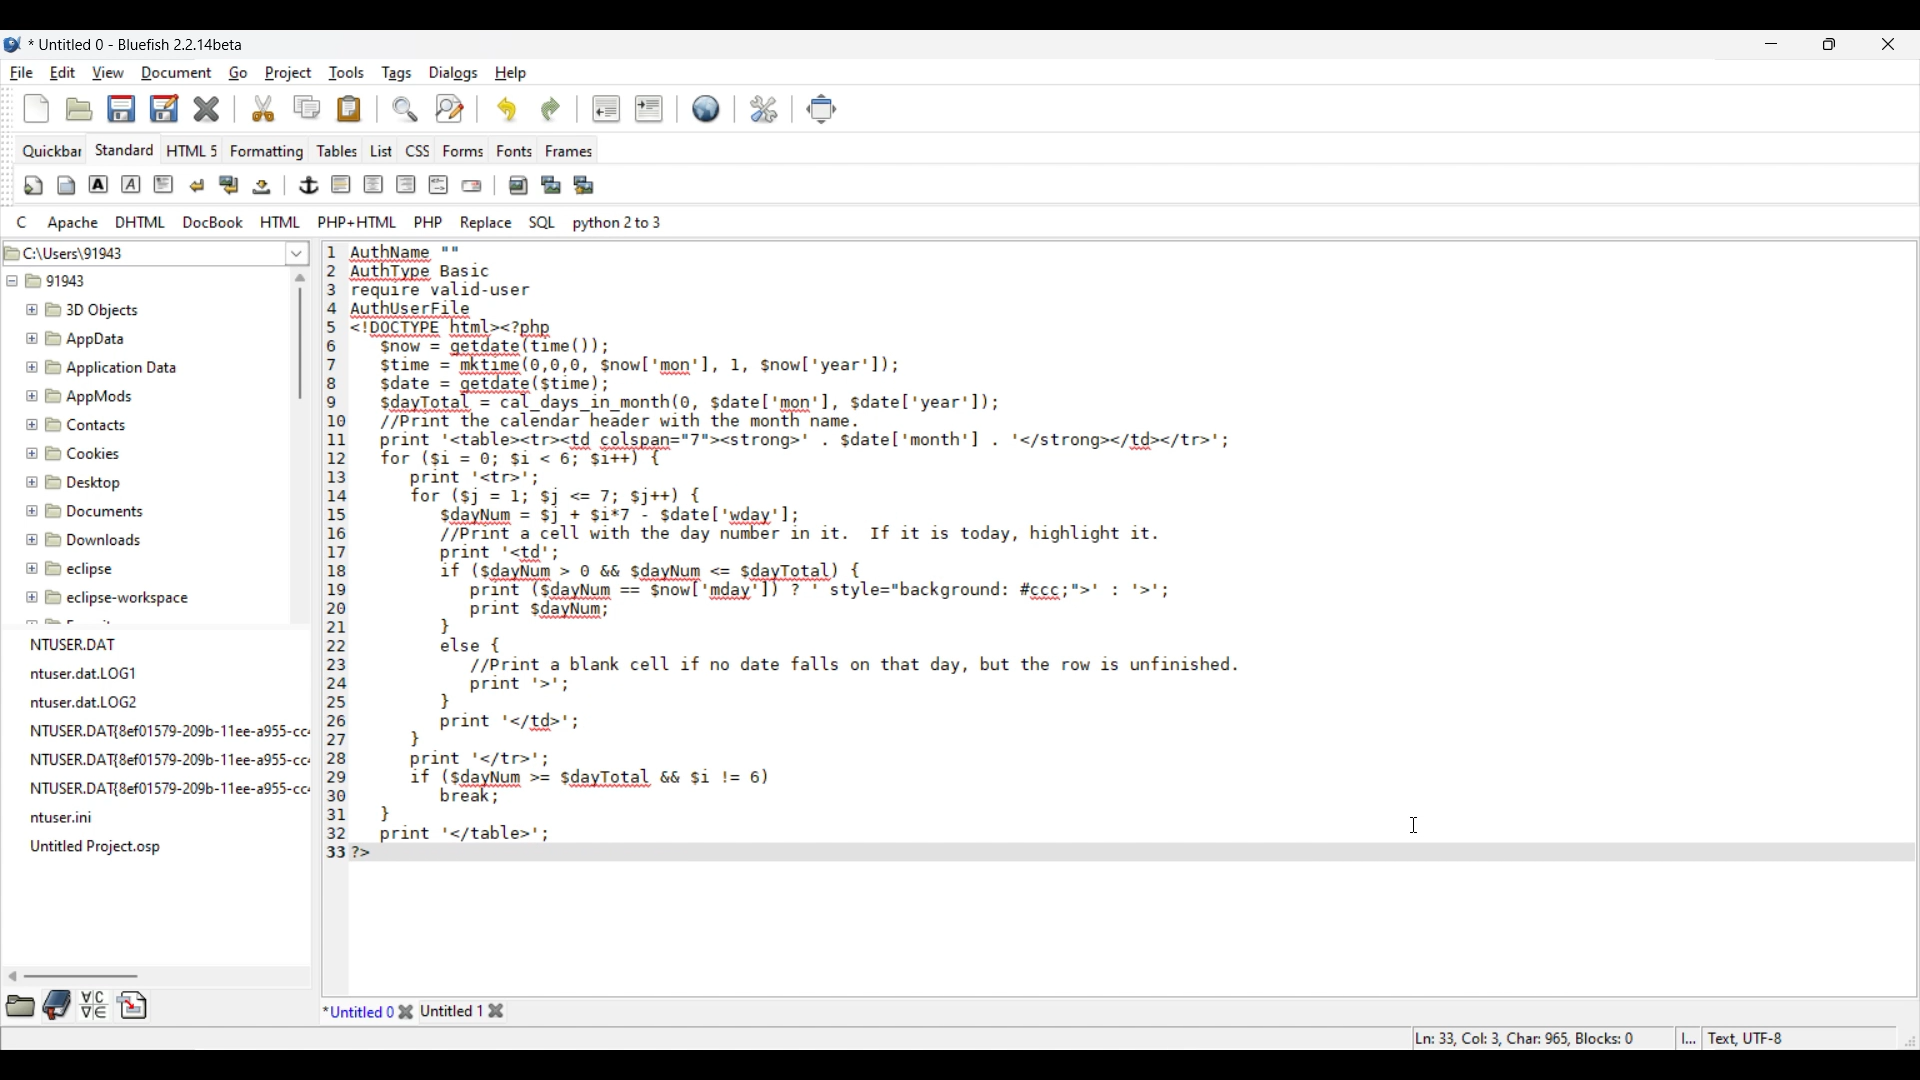 The height and width of the screenshot is (1080, 1920). Describe the element at coordinates (822, 109) in the screenshot. I see `Move` at that location.